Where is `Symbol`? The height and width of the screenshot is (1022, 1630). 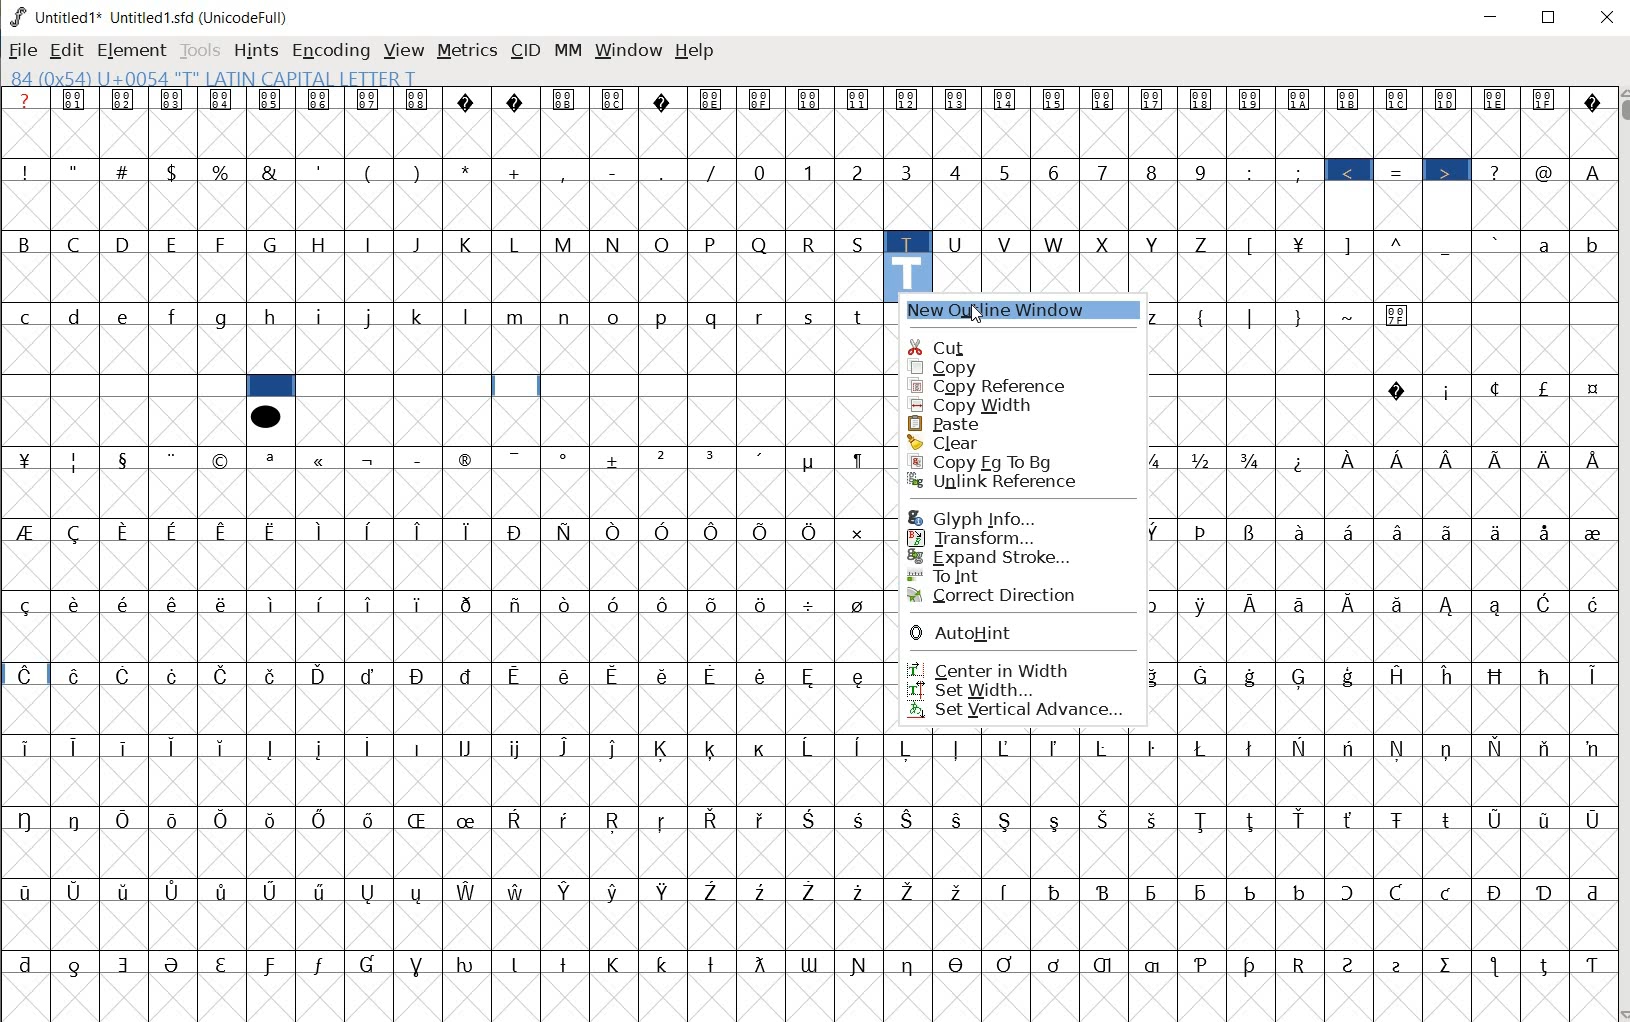
Symbol is located at coordinates (1399, 818).